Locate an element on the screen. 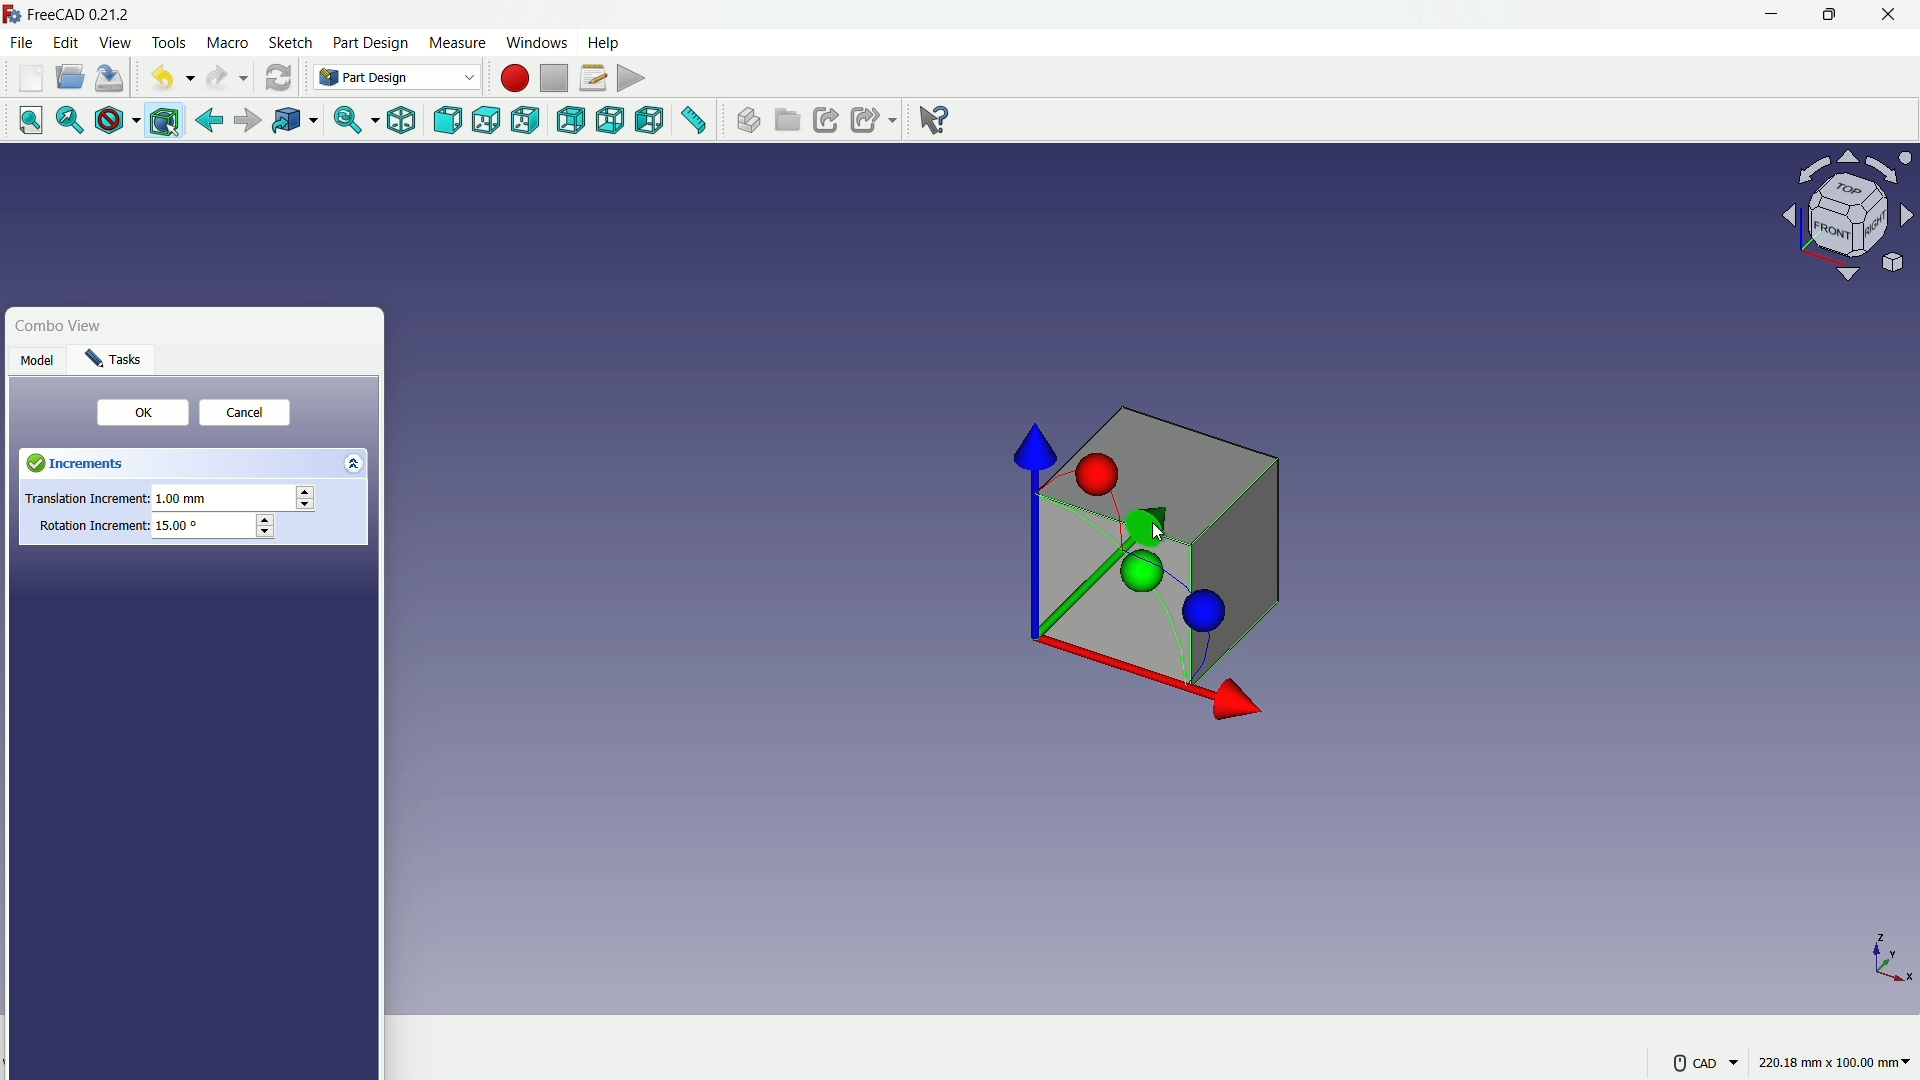 This screenshot has height=1080, width=1920. preset viewpoint is located at coordinates (1854, 225).